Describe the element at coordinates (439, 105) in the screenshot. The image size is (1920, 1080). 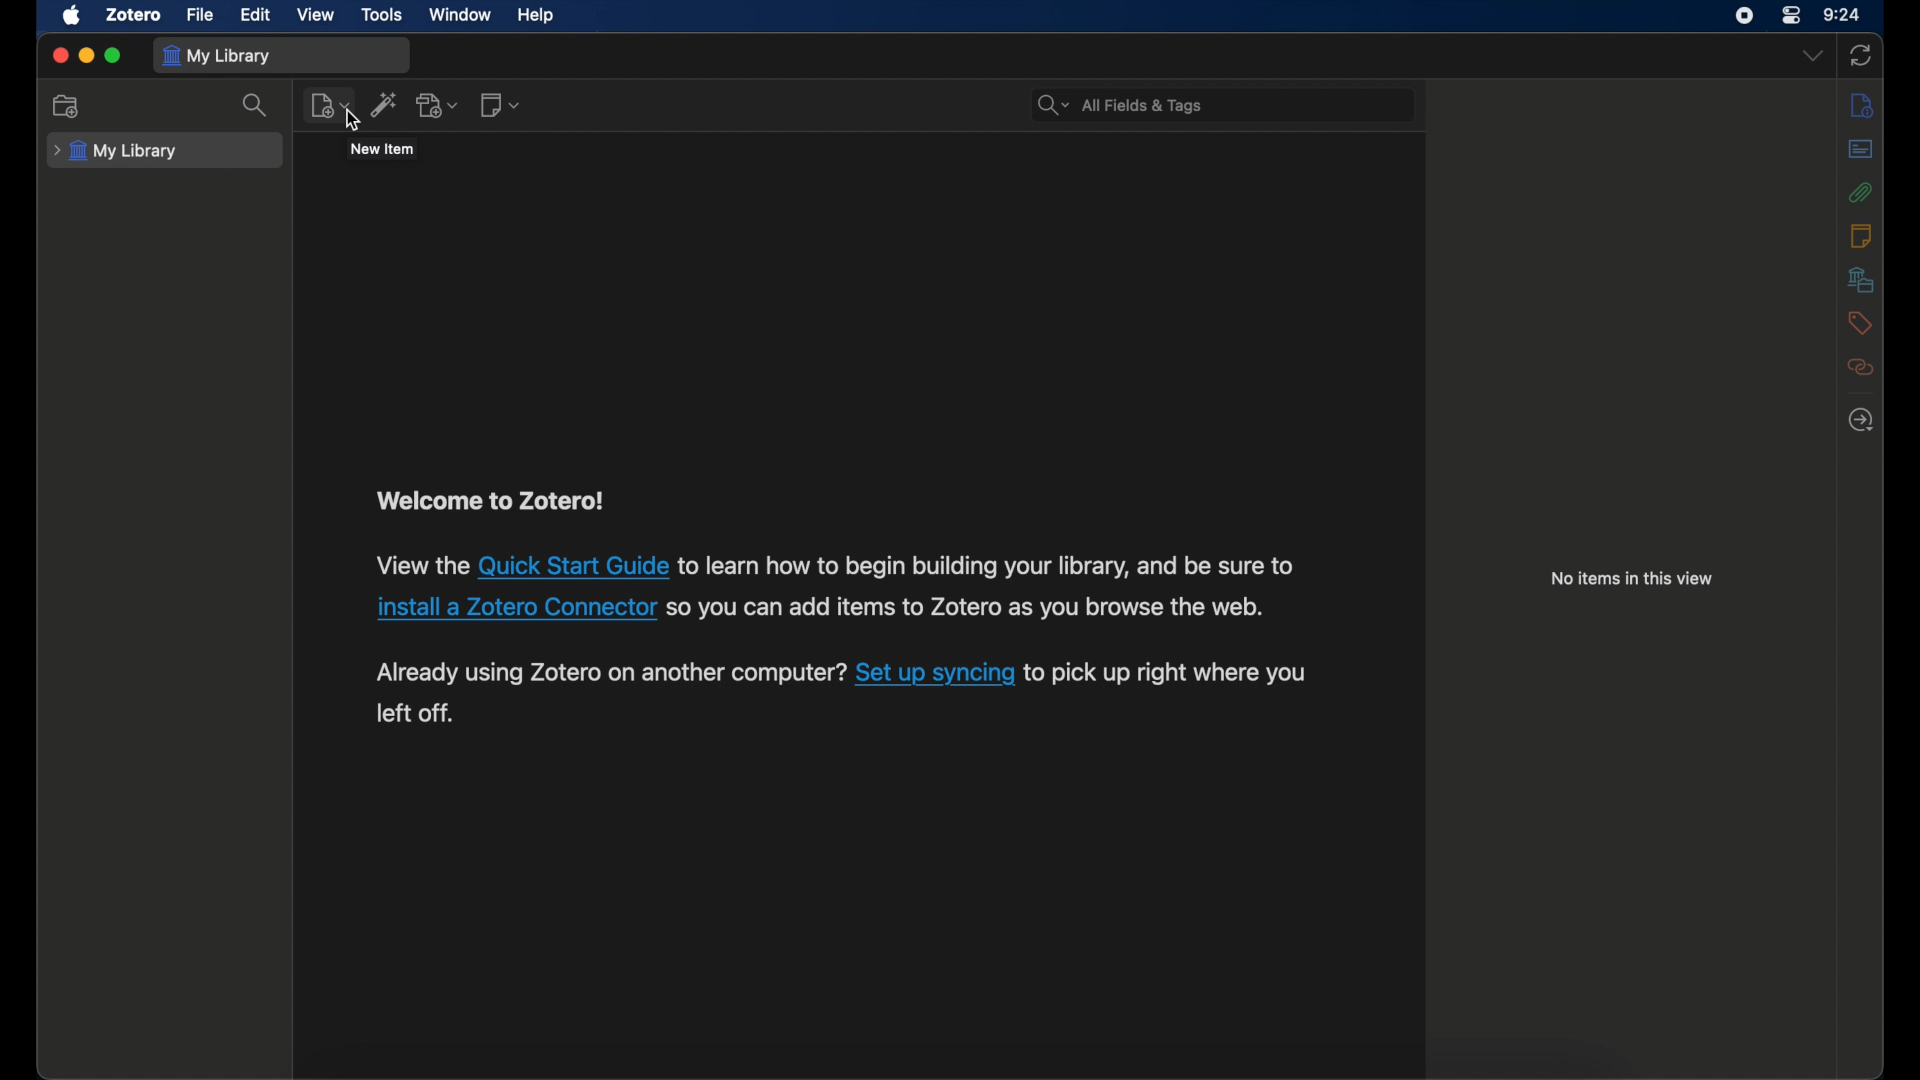
I see `add attachment` at that location.